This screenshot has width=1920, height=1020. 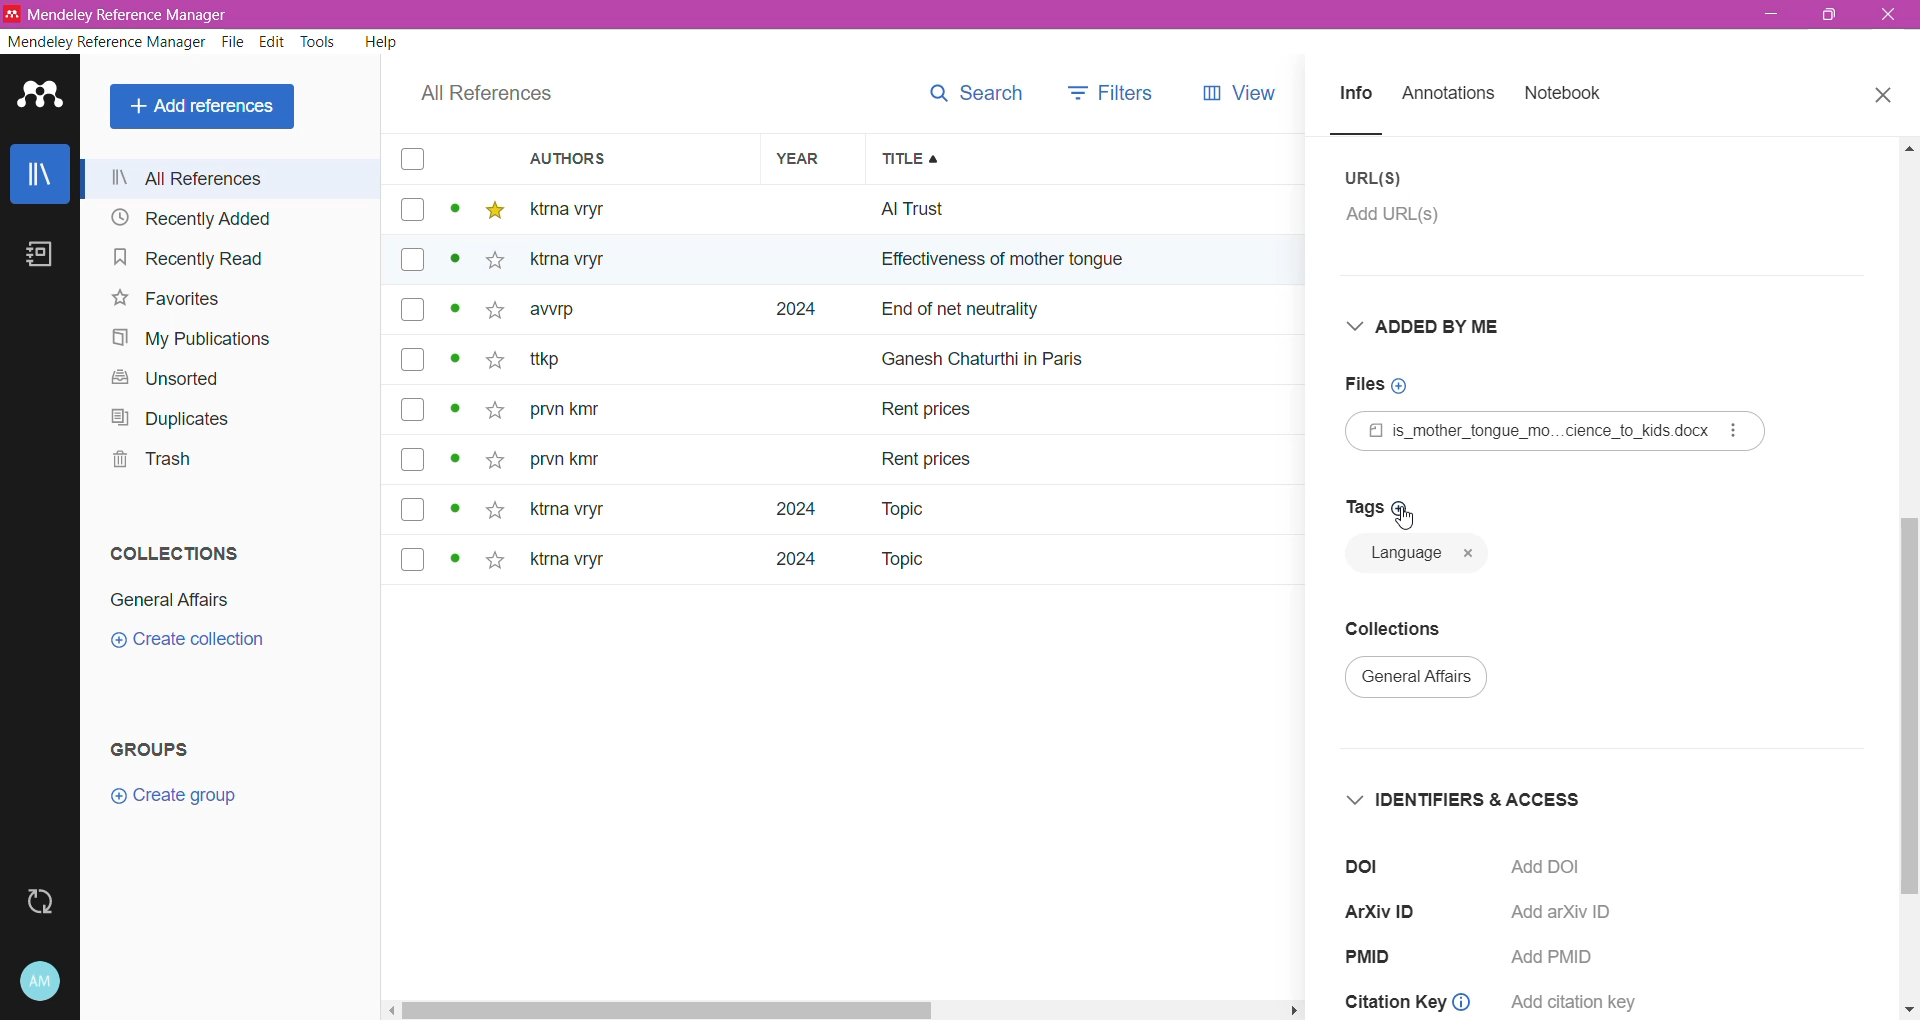 I want to click on effectiveness of mother ton, so click(x=978, y=264).